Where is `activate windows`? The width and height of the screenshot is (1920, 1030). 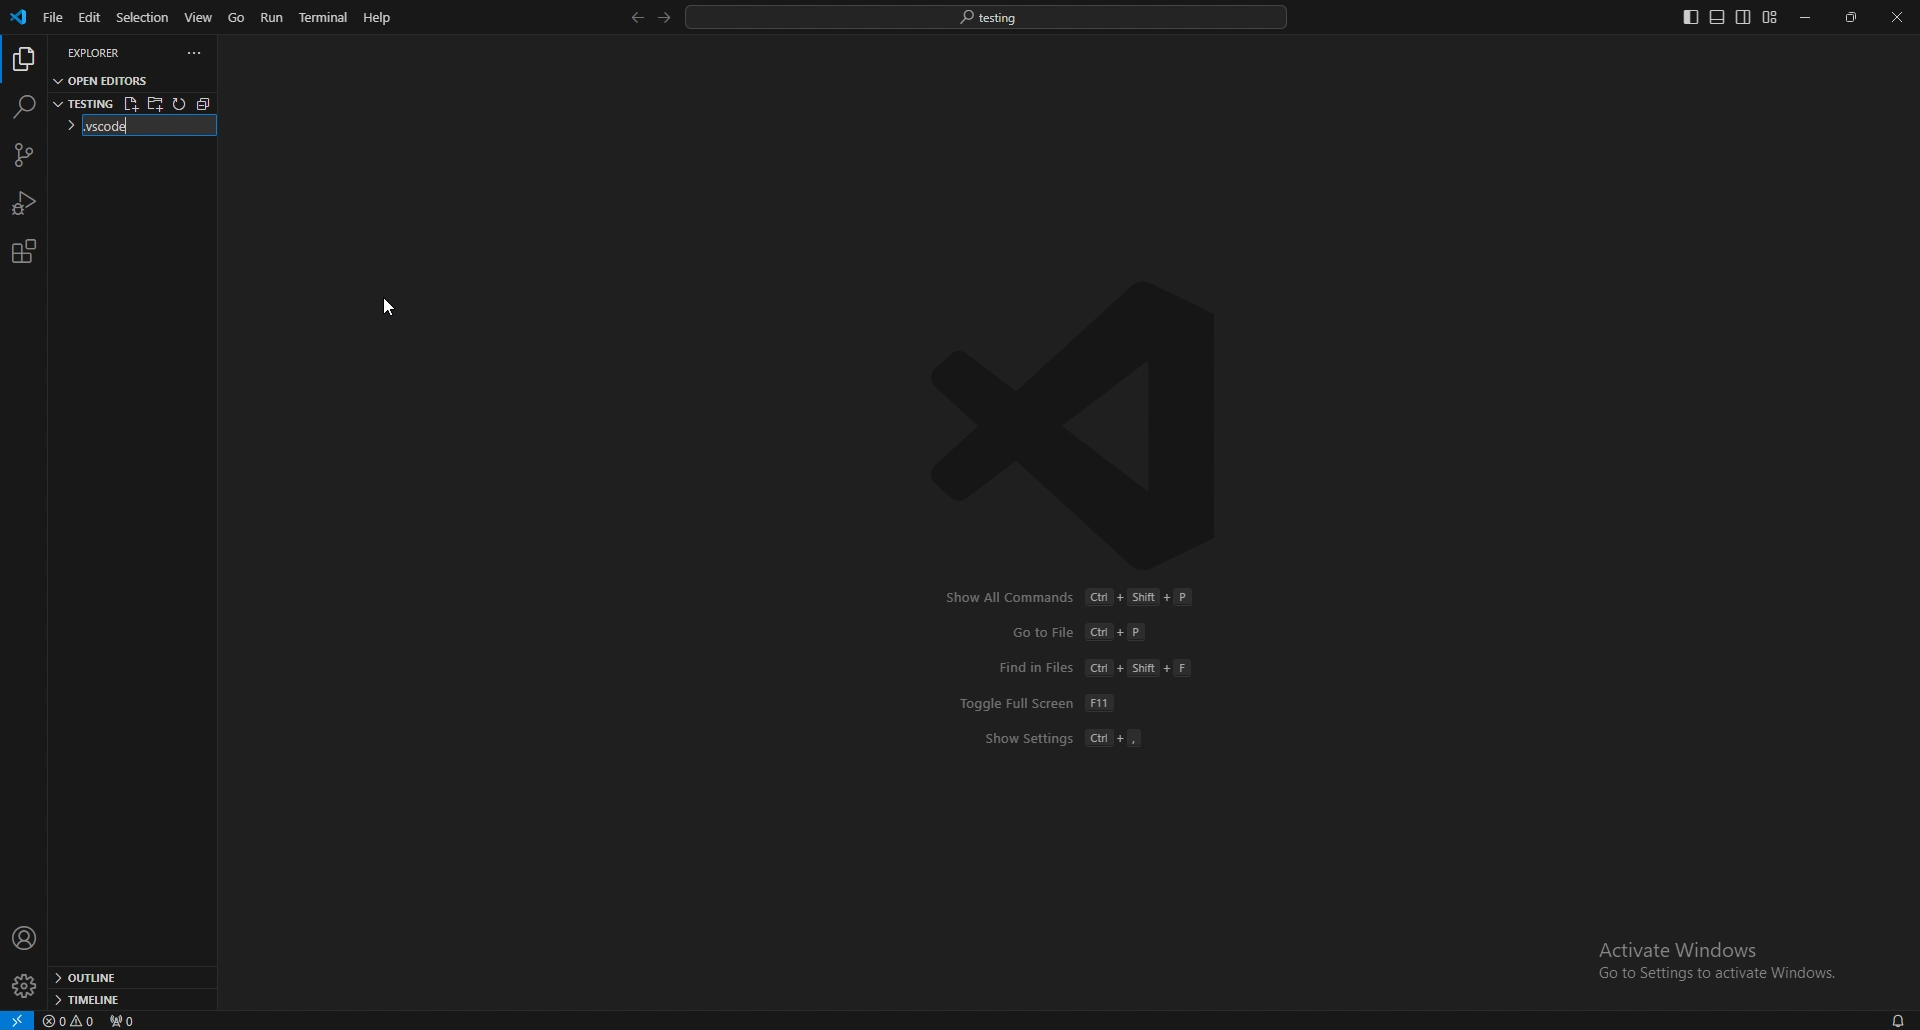
activate windows is located at coordinates (1710, 951).